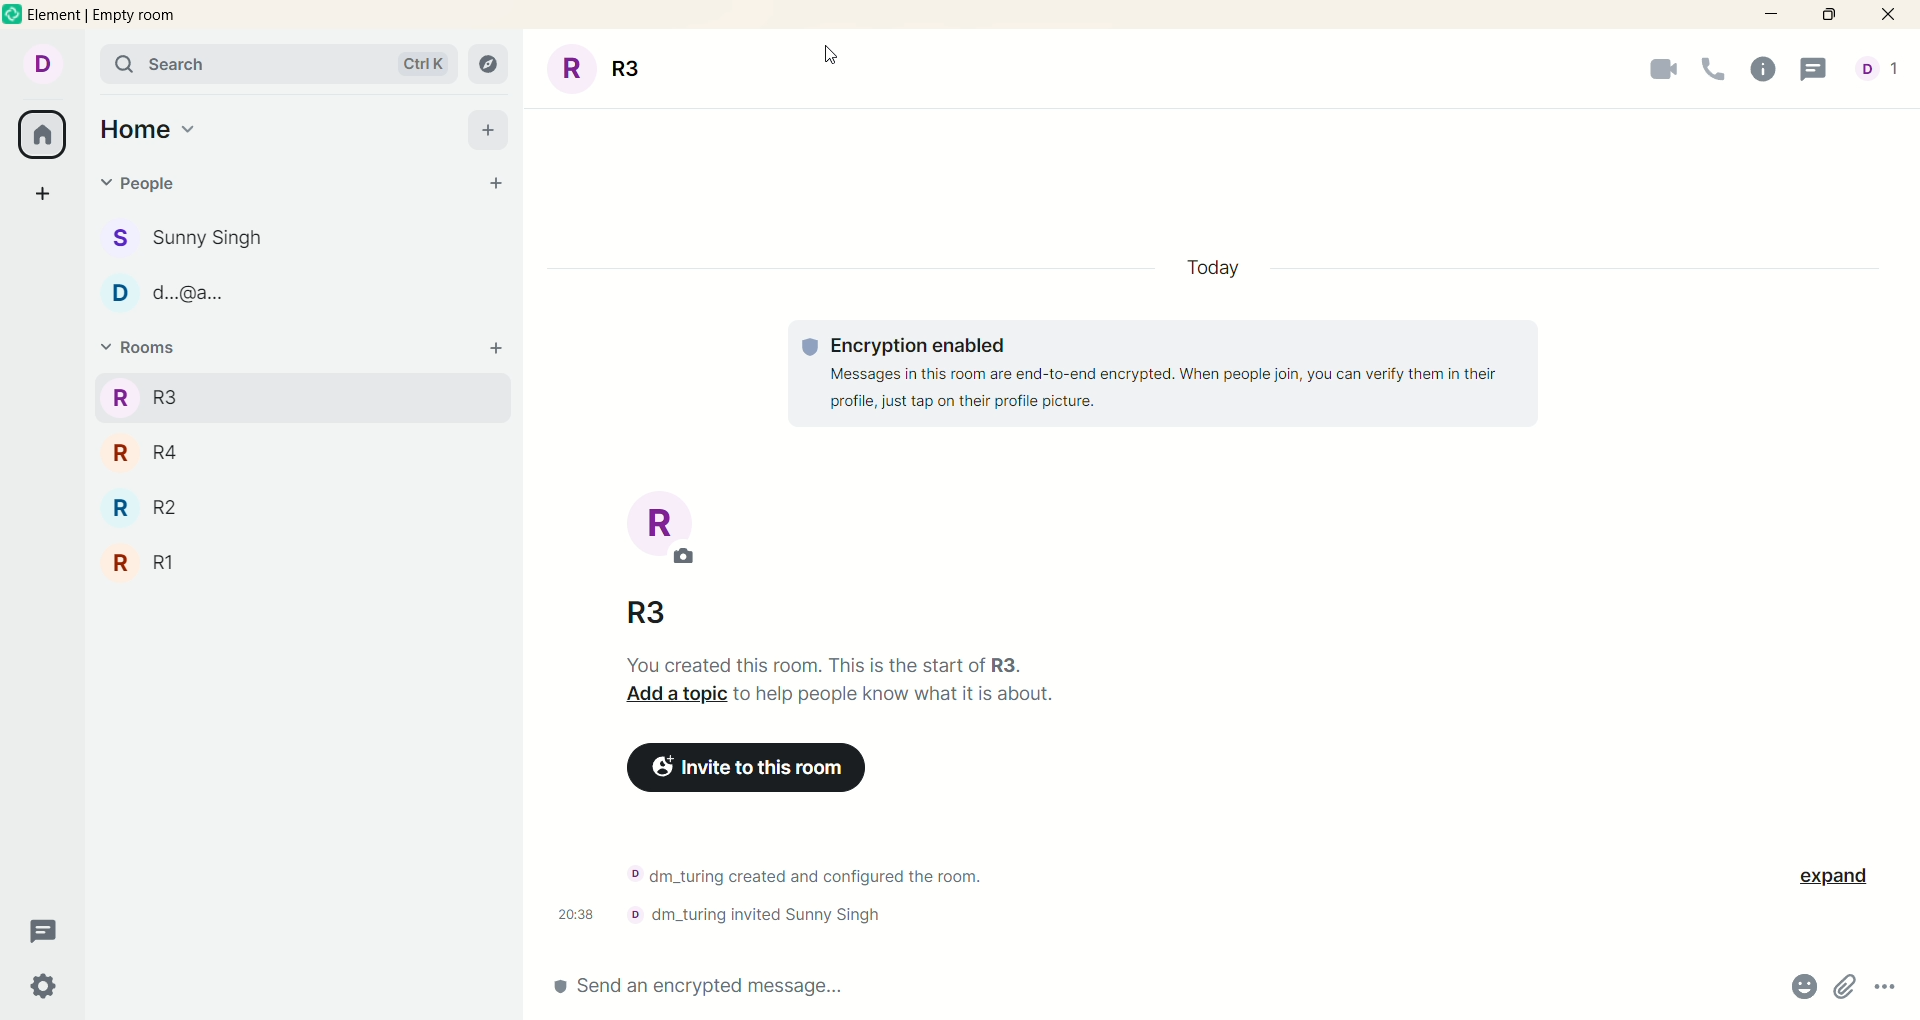  I want to click on minimize, so click(1772, 20).